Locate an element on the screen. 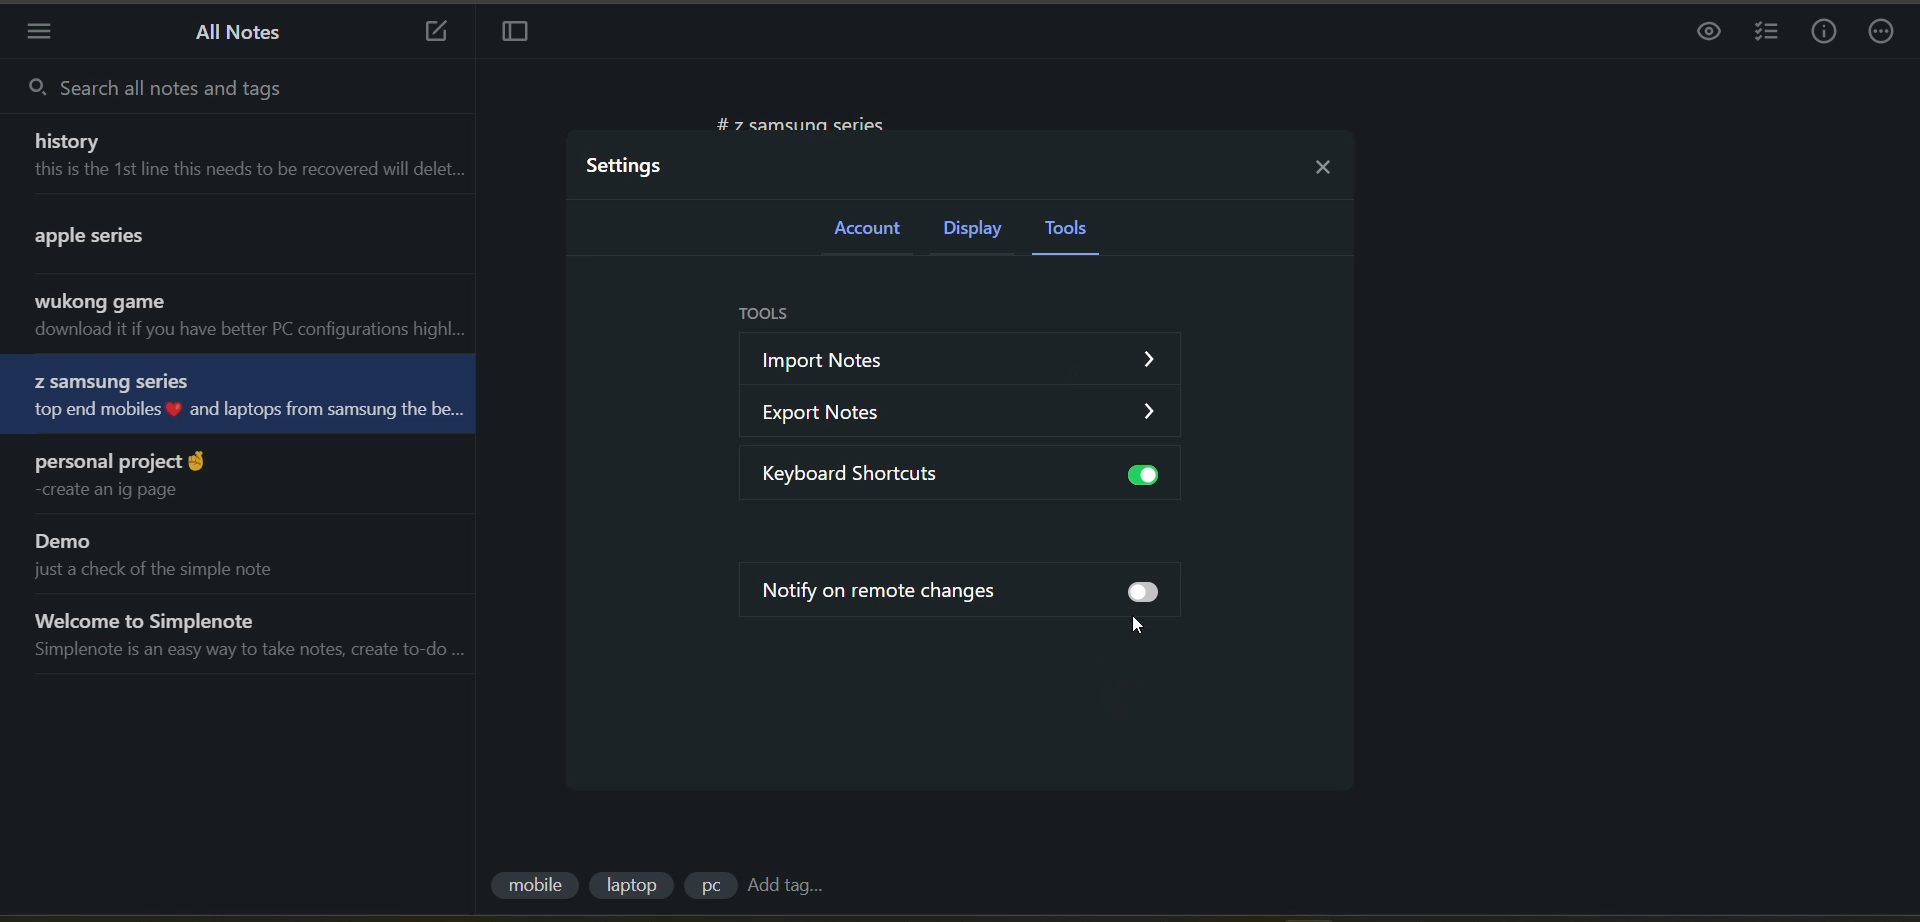  keyboard shortcuts is located at coordinates (856, 477).